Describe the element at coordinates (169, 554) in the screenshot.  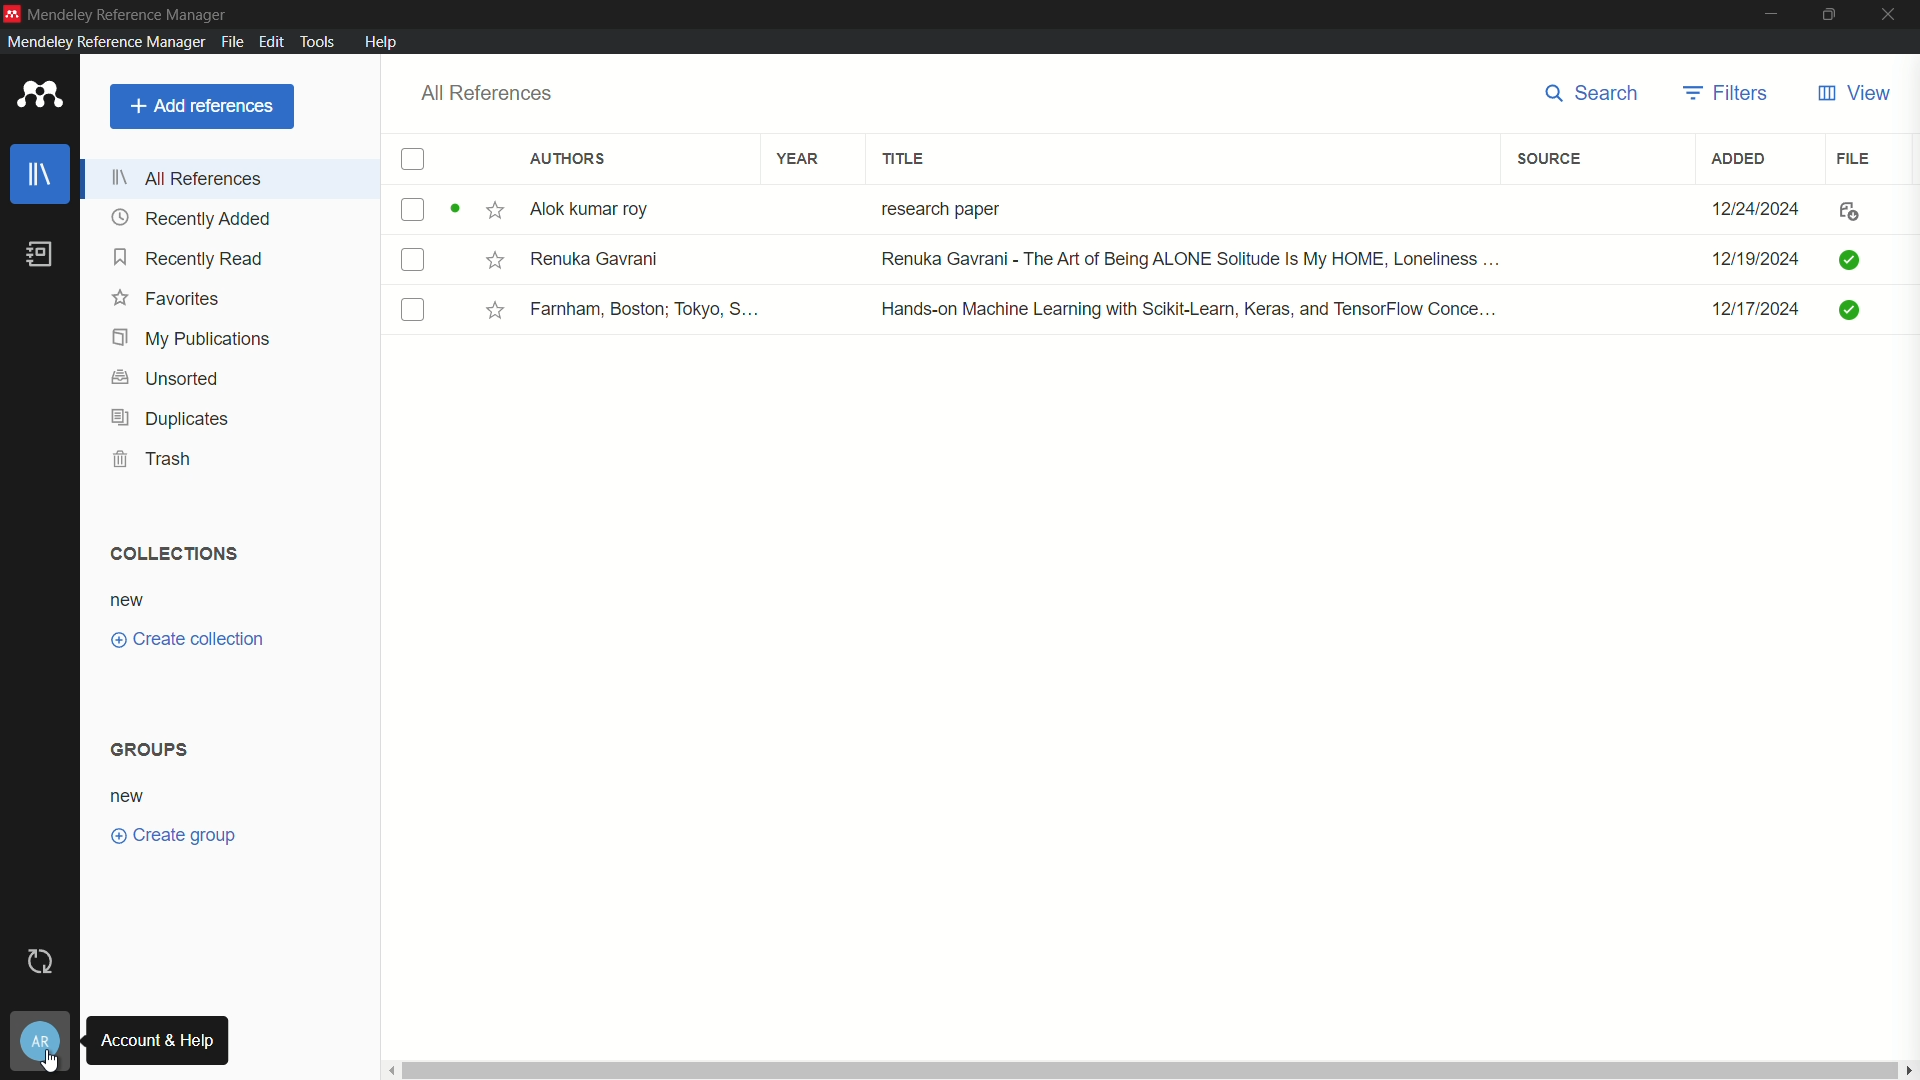
I see `collections` at that location.